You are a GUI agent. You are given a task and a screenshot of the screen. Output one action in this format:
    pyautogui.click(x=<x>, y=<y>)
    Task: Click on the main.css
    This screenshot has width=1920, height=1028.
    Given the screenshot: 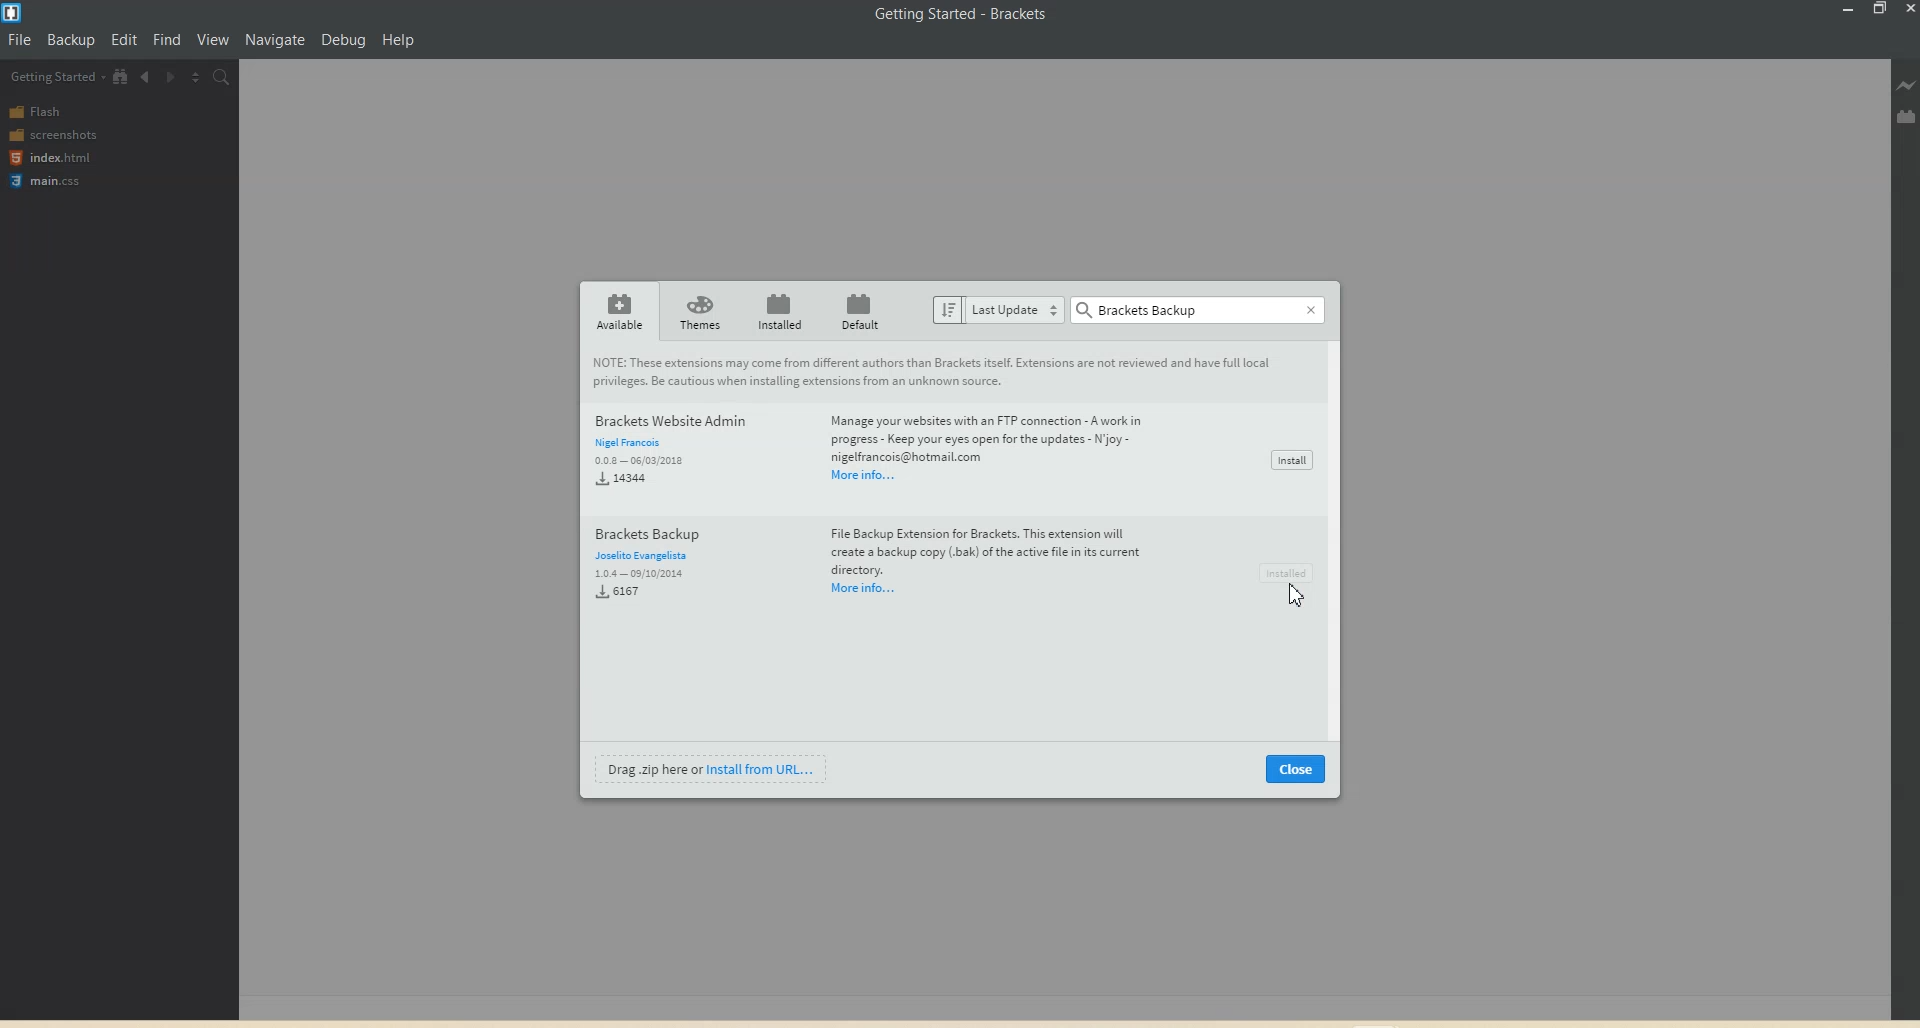 What is the action you would take?
    pyautogui.click(x=50, y=181)
    